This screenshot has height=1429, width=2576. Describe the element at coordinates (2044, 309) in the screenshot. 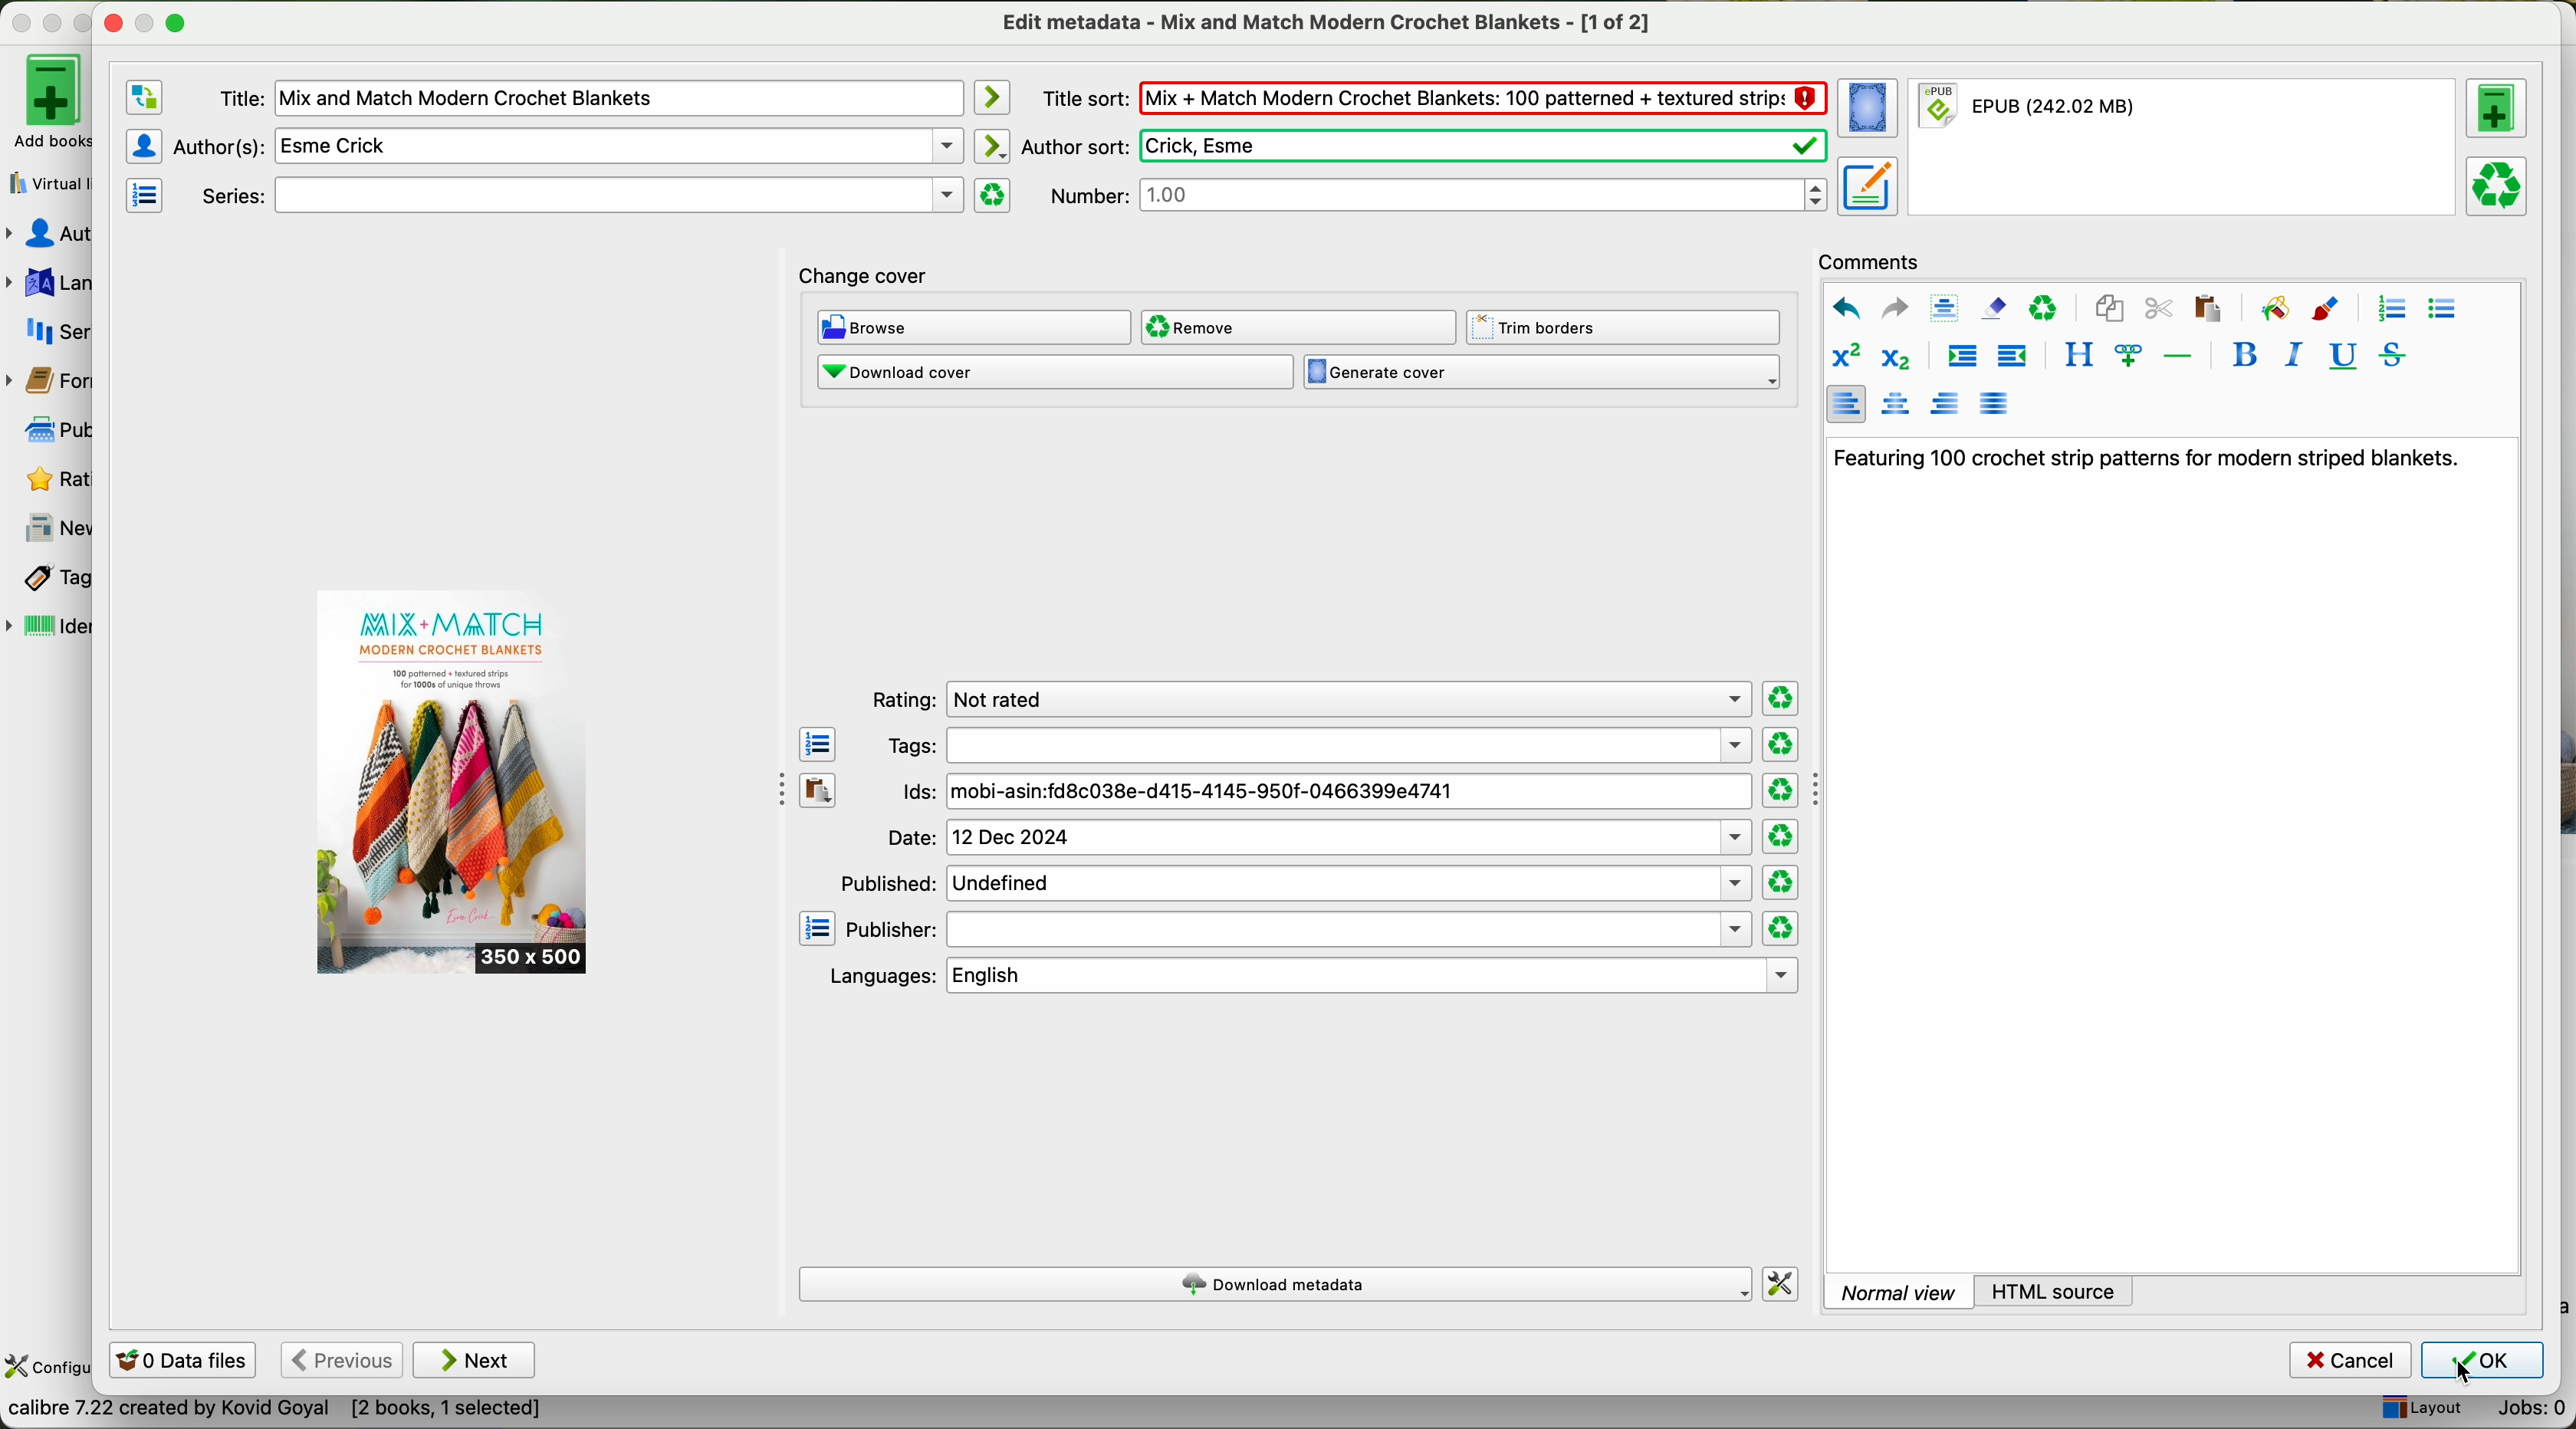

I see `clear` at that location.